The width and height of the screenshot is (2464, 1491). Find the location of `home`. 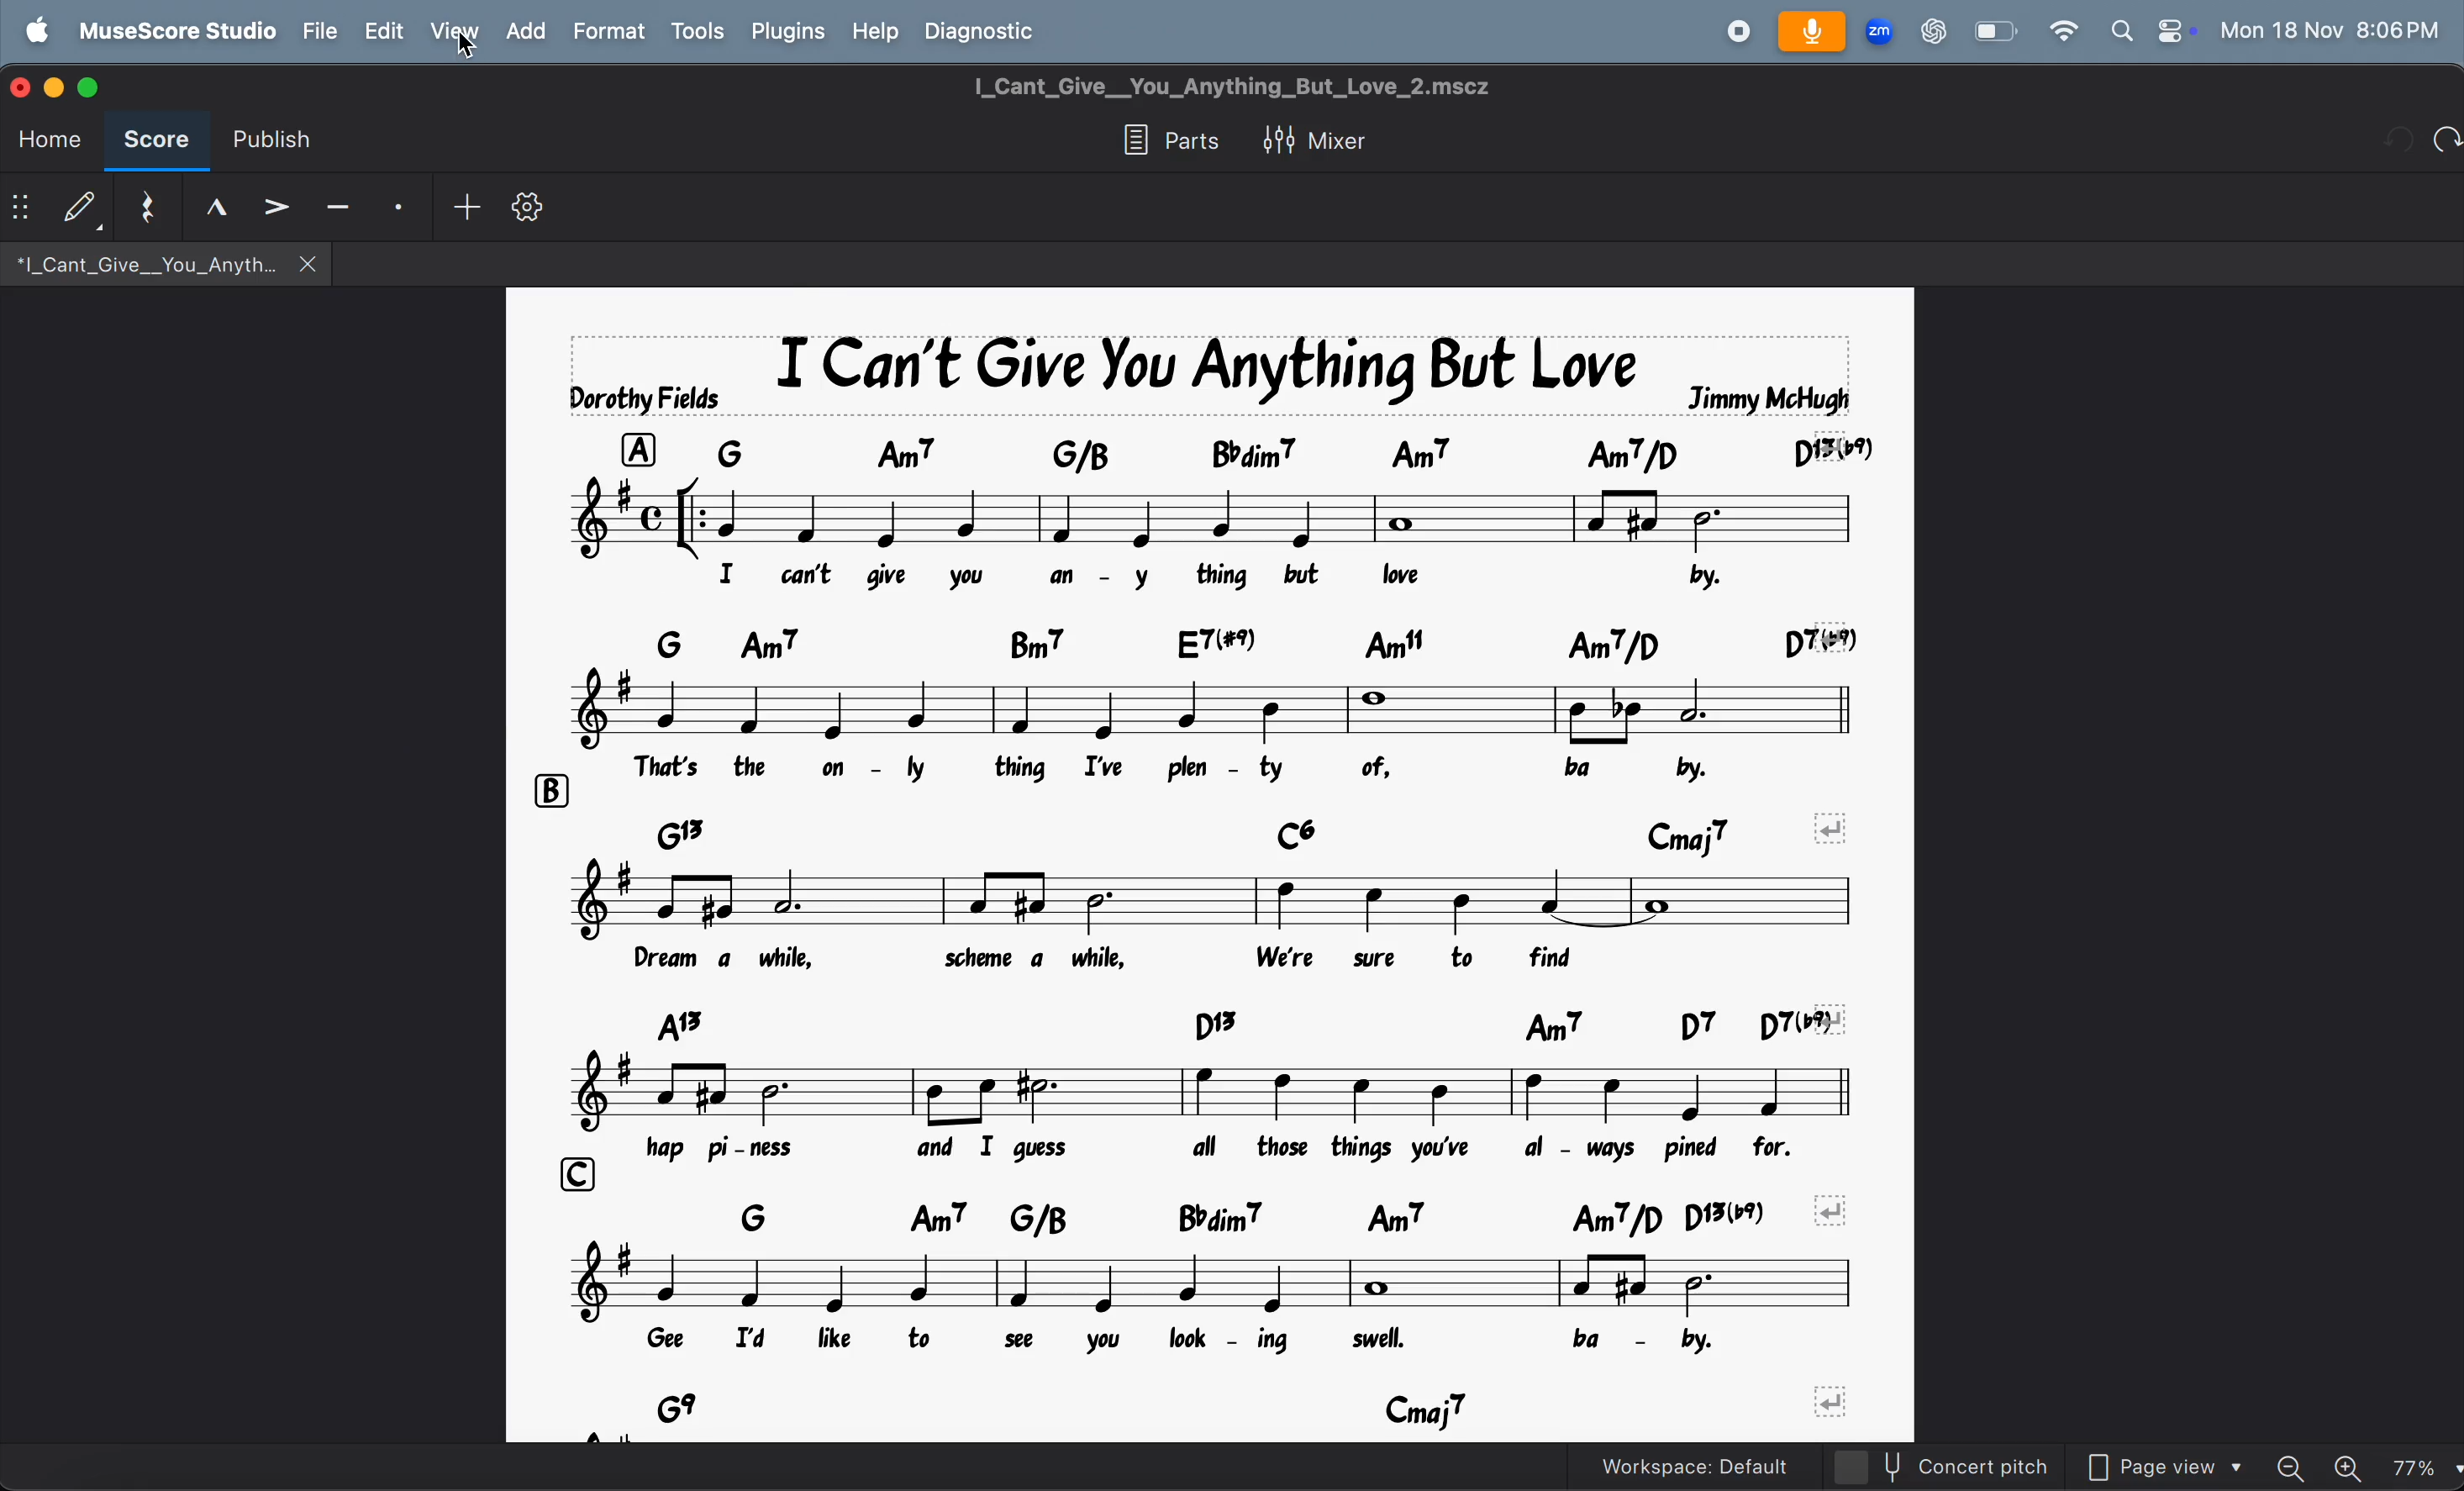

home is located at coordinates (51, 142).